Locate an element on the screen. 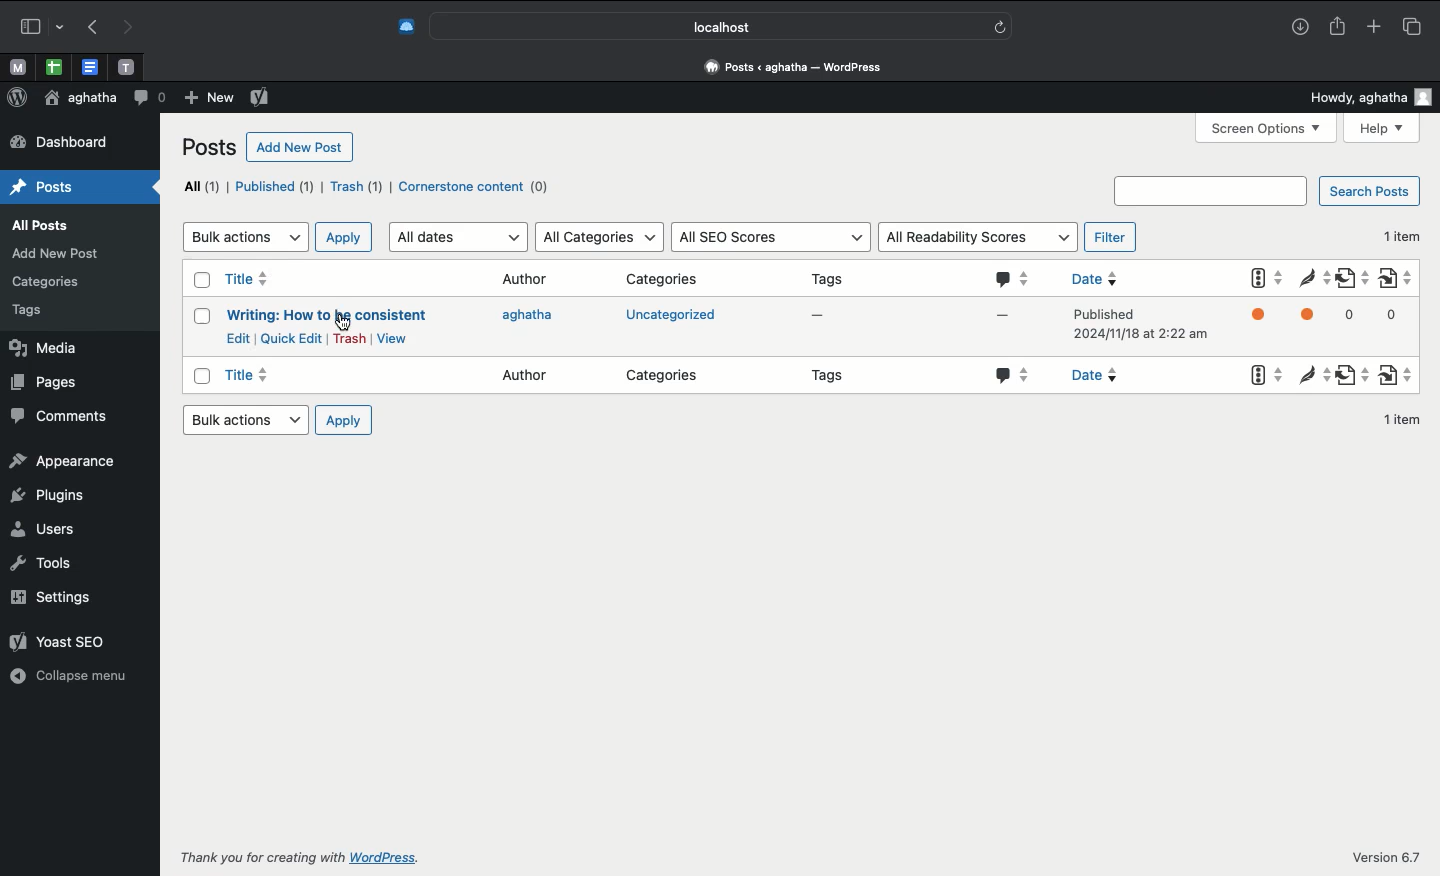 The width and height of the screenshot is (1440, 876). Outgoing links is located at coordinates (1353, 276).